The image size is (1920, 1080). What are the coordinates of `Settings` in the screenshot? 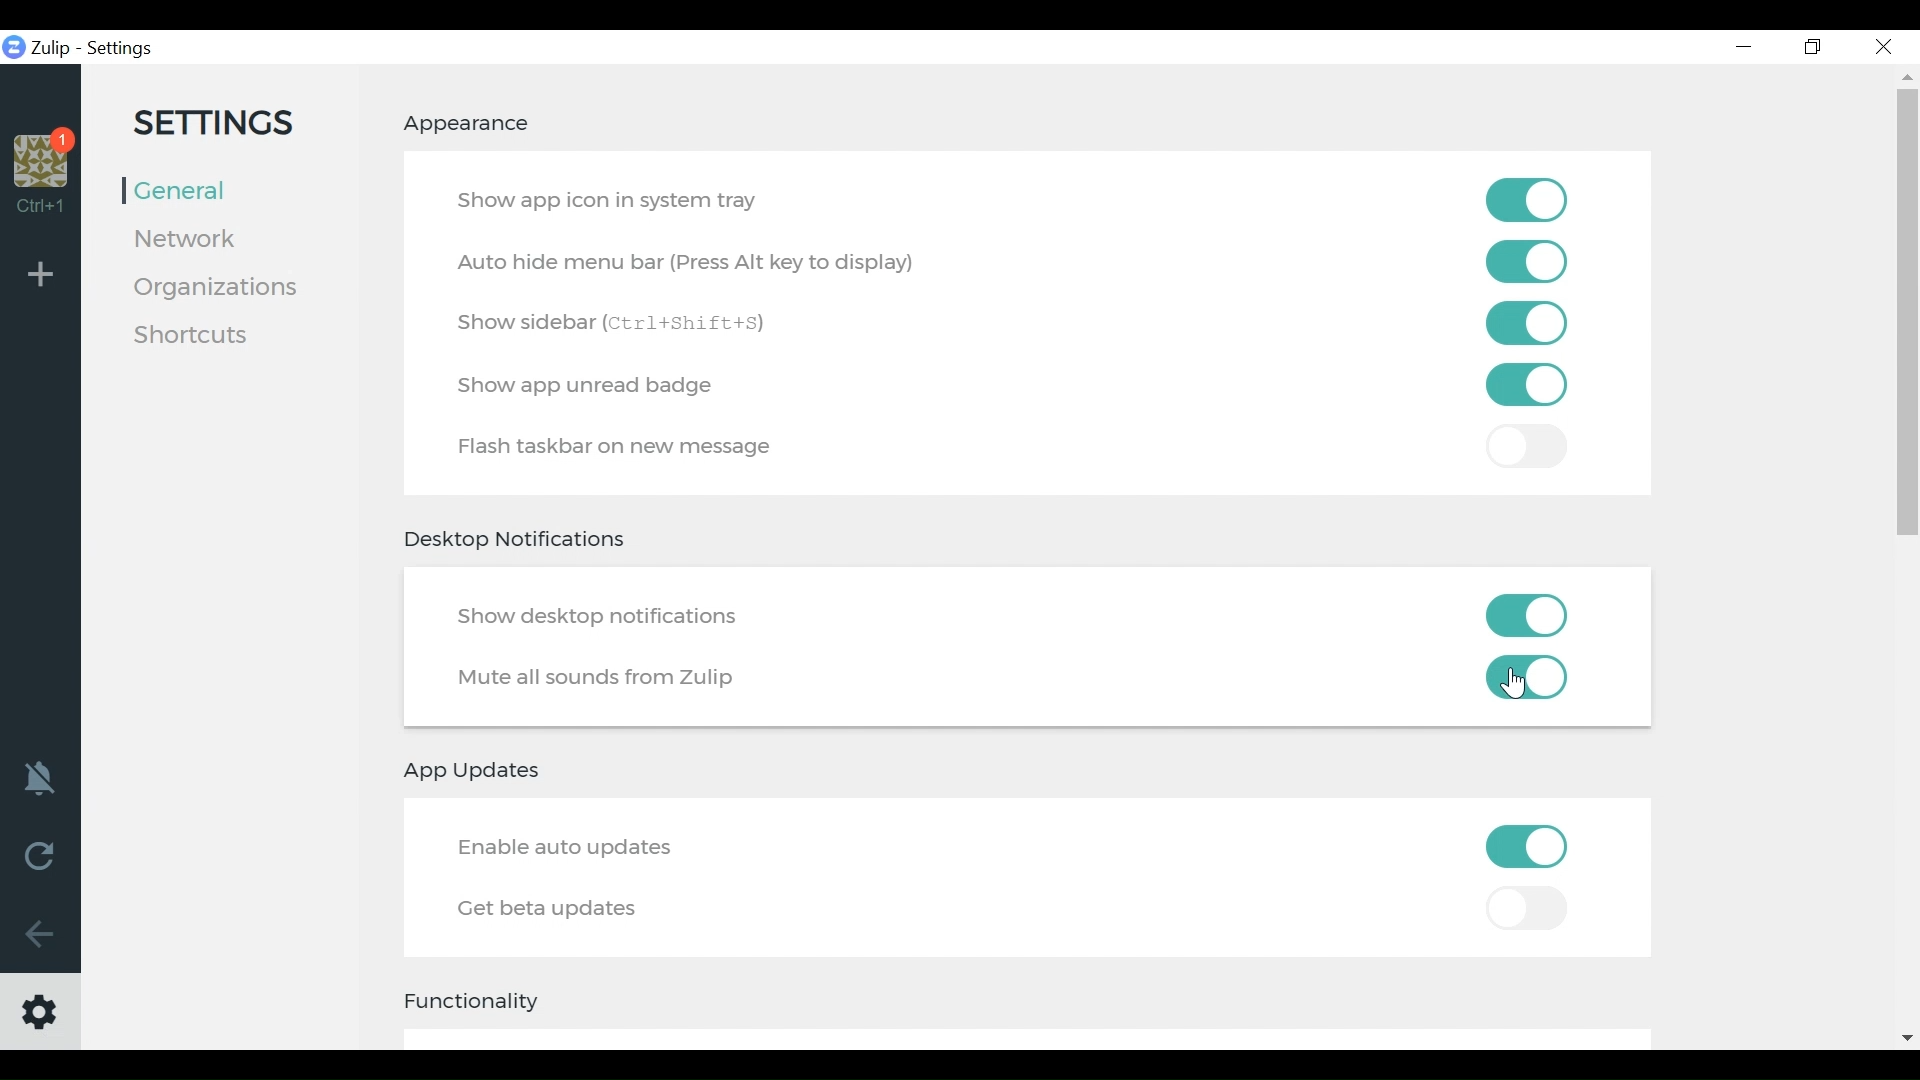 It's located at (220, 123).